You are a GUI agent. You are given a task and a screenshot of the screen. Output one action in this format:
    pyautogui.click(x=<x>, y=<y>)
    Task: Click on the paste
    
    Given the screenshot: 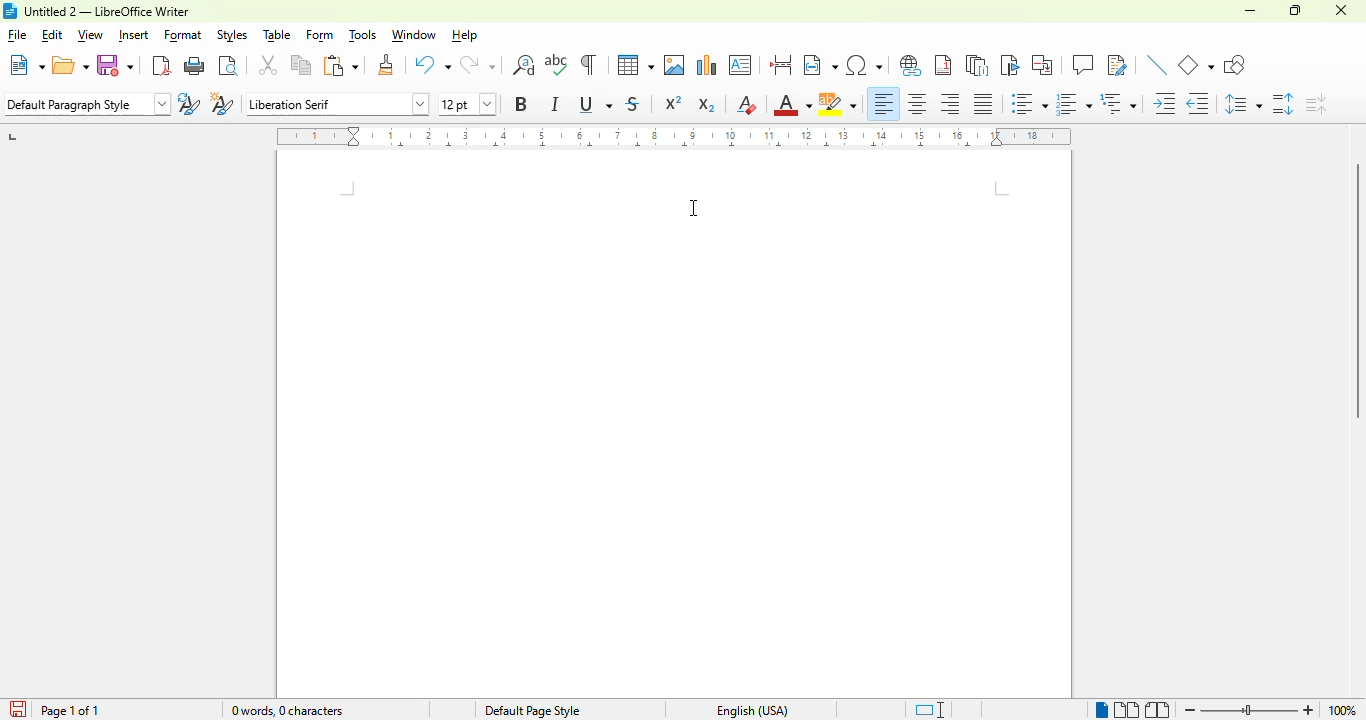 What is the action you would take?
    pyautogui.click(x=342, y=65)
    